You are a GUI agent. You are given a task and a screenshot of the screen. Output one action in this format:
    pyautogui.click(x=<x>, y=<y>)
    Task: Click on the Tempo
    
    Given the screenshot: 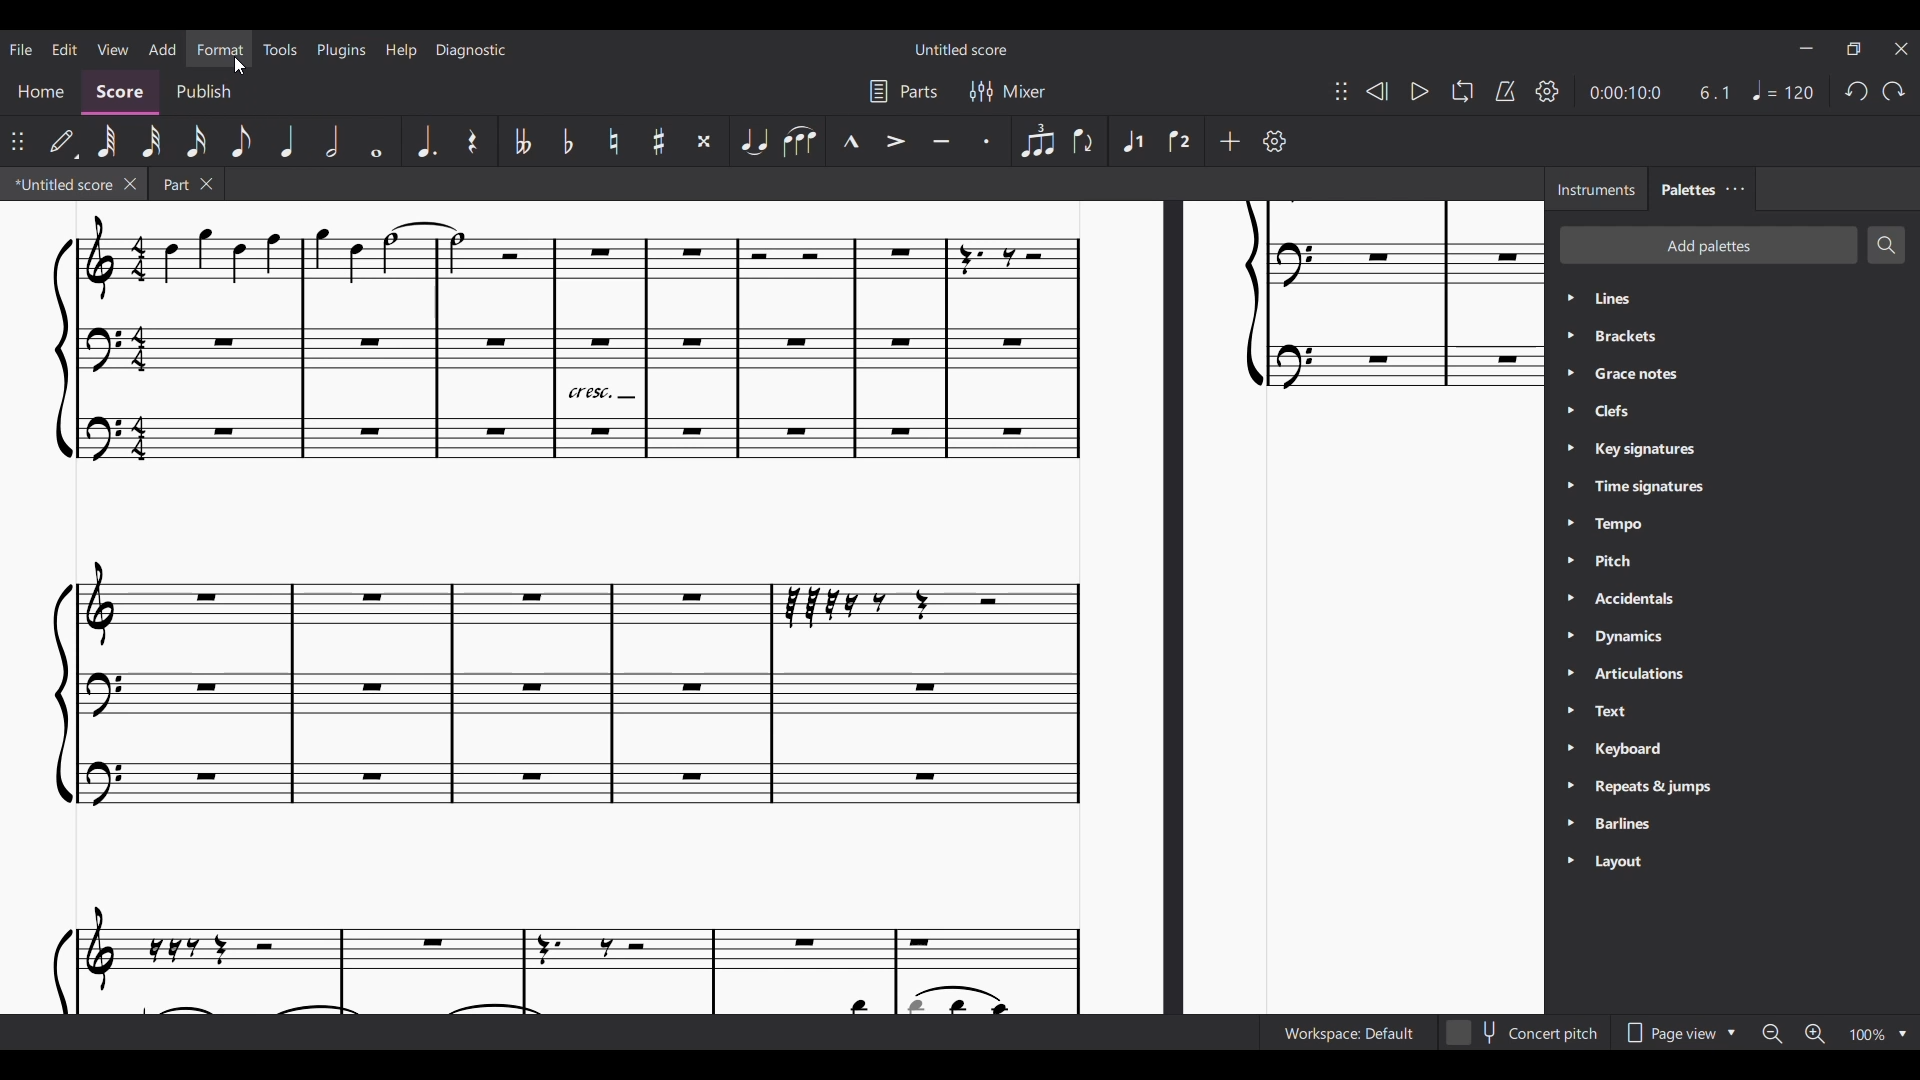 What is the action you would take?
    pyautogui.click(x=1783, y=90)
    